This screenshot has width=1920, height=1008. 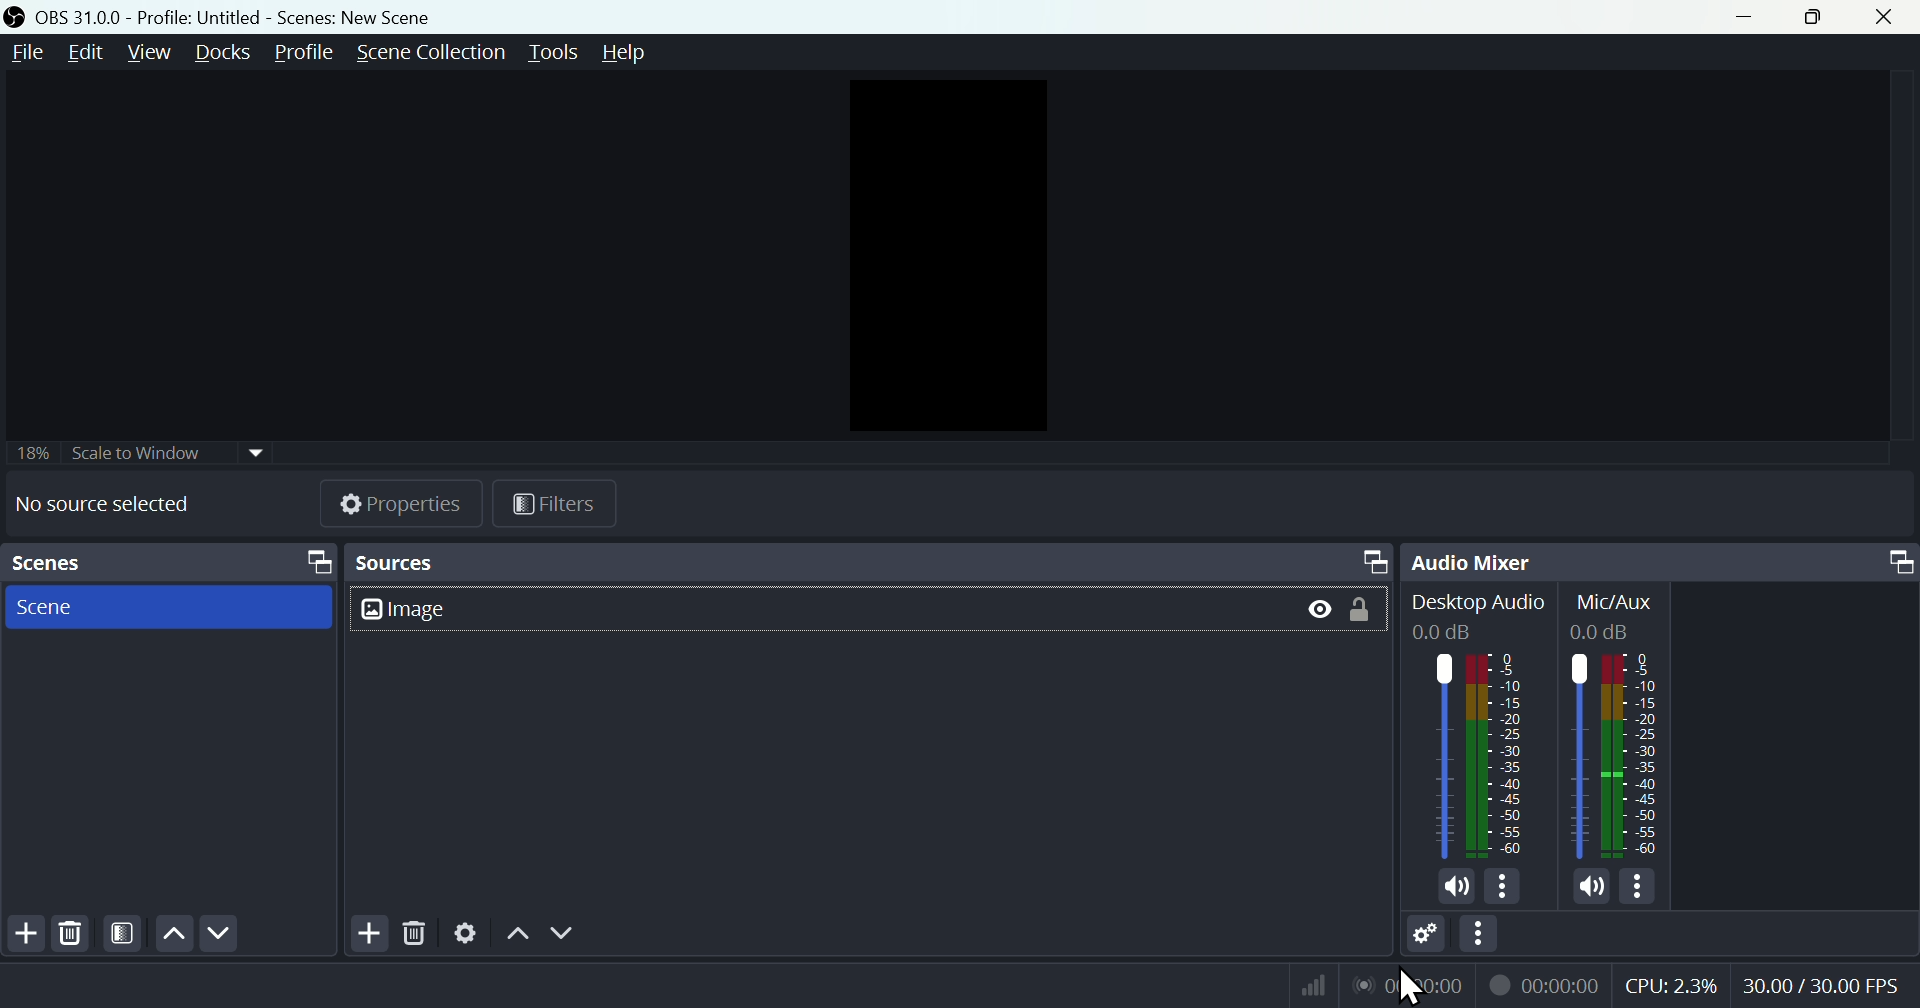 I want to click on file, so click(x=29, y=53).